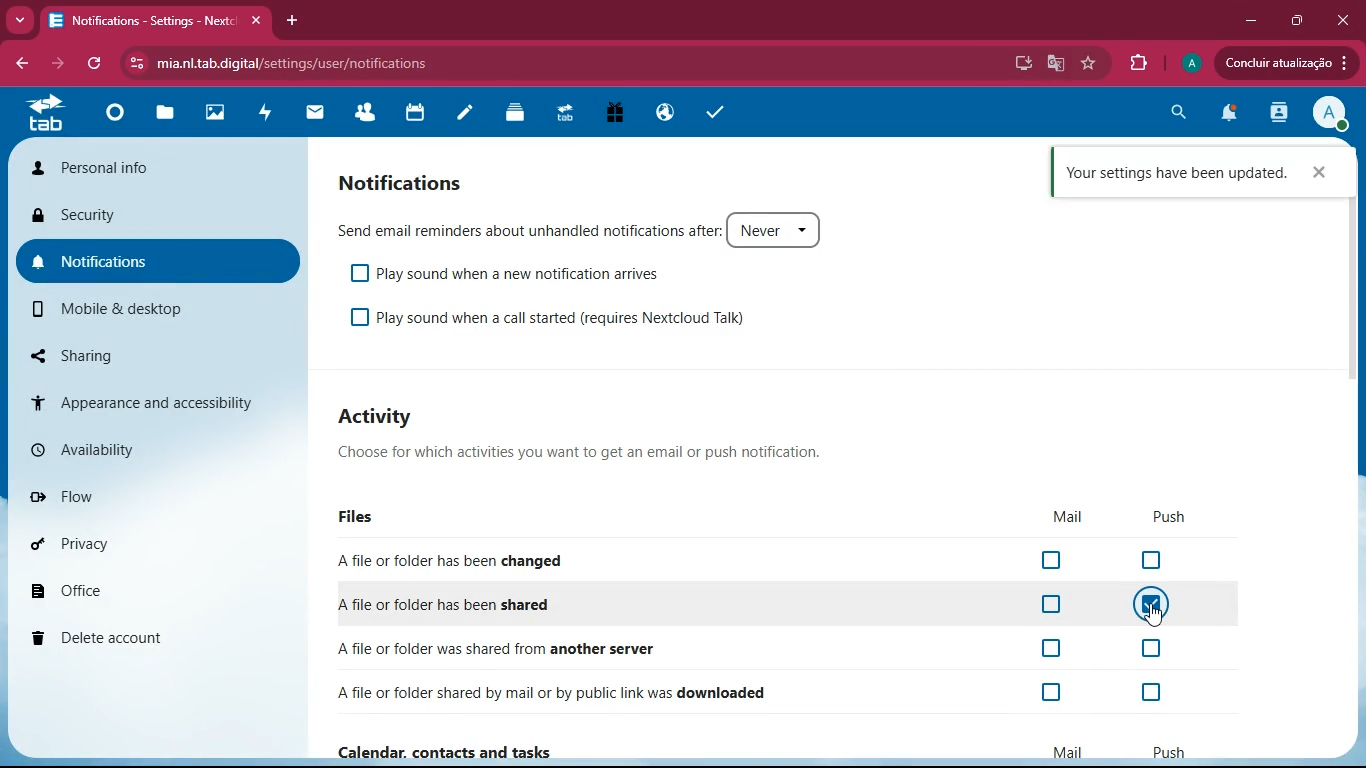 The width and height of the screenshot is (1366, 768). What do you see at coordinates (160, 21) in the screenshot?
I see `tab` at bounding box center [160, 21].